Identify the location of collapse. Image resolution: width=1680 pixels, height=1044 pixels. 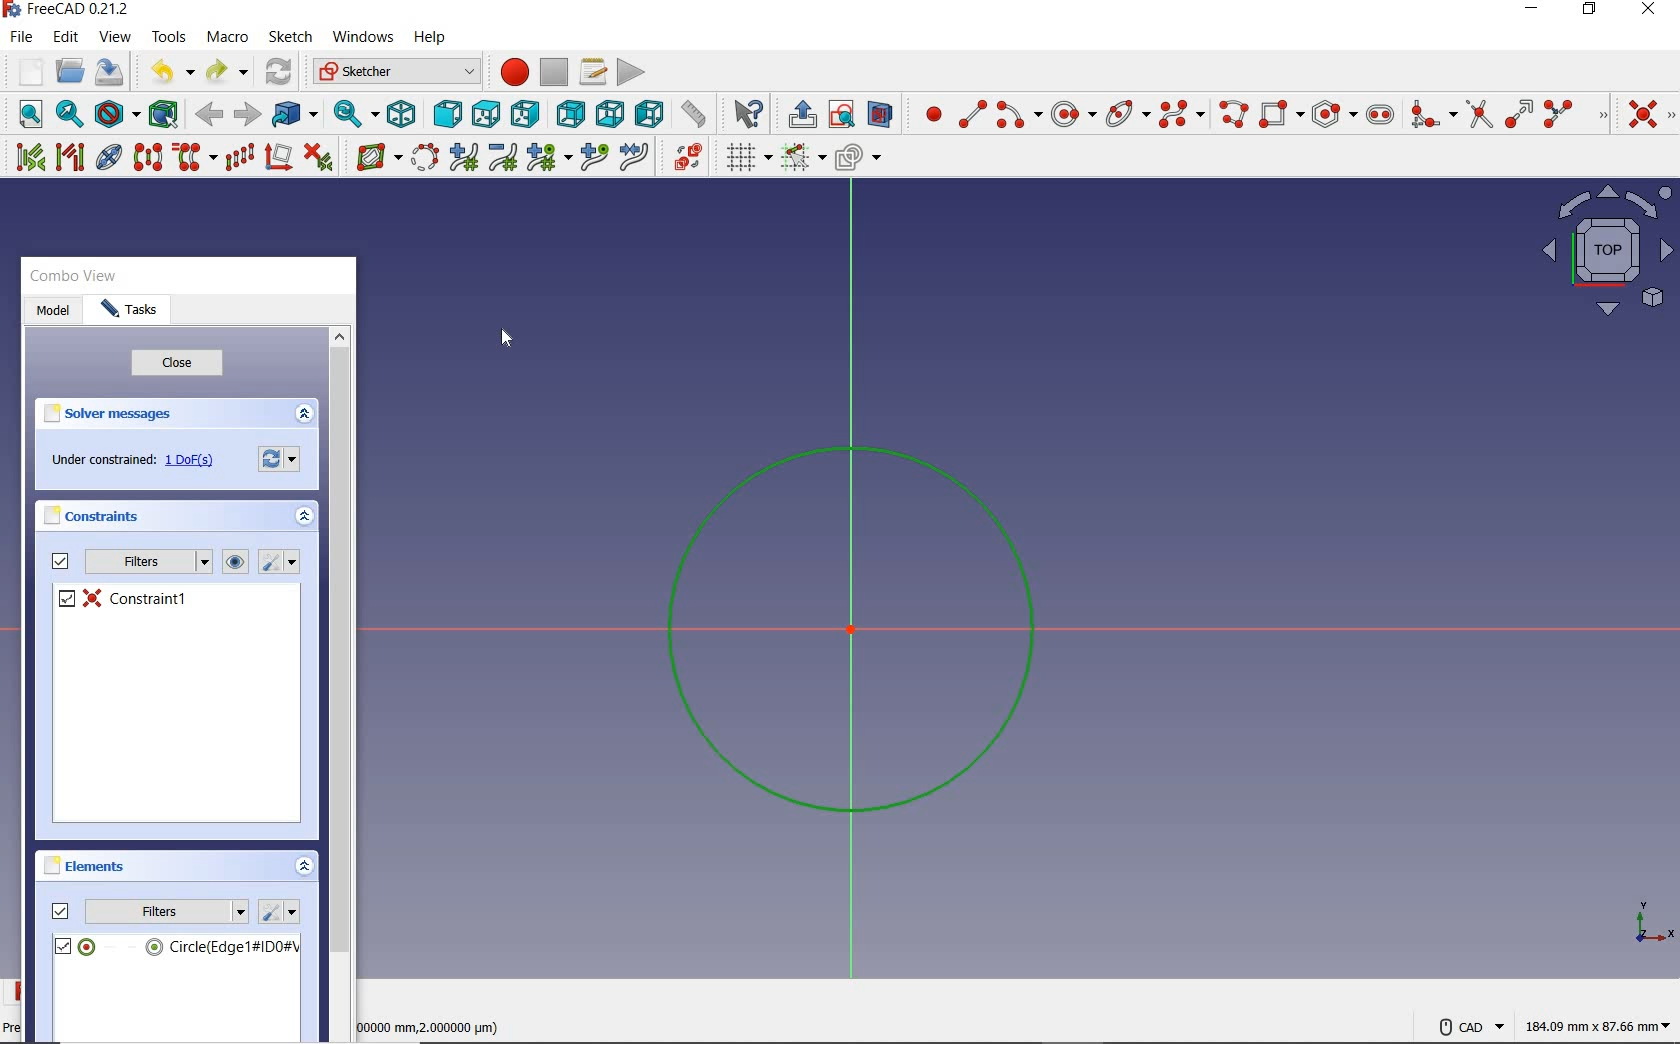
(306, 868).